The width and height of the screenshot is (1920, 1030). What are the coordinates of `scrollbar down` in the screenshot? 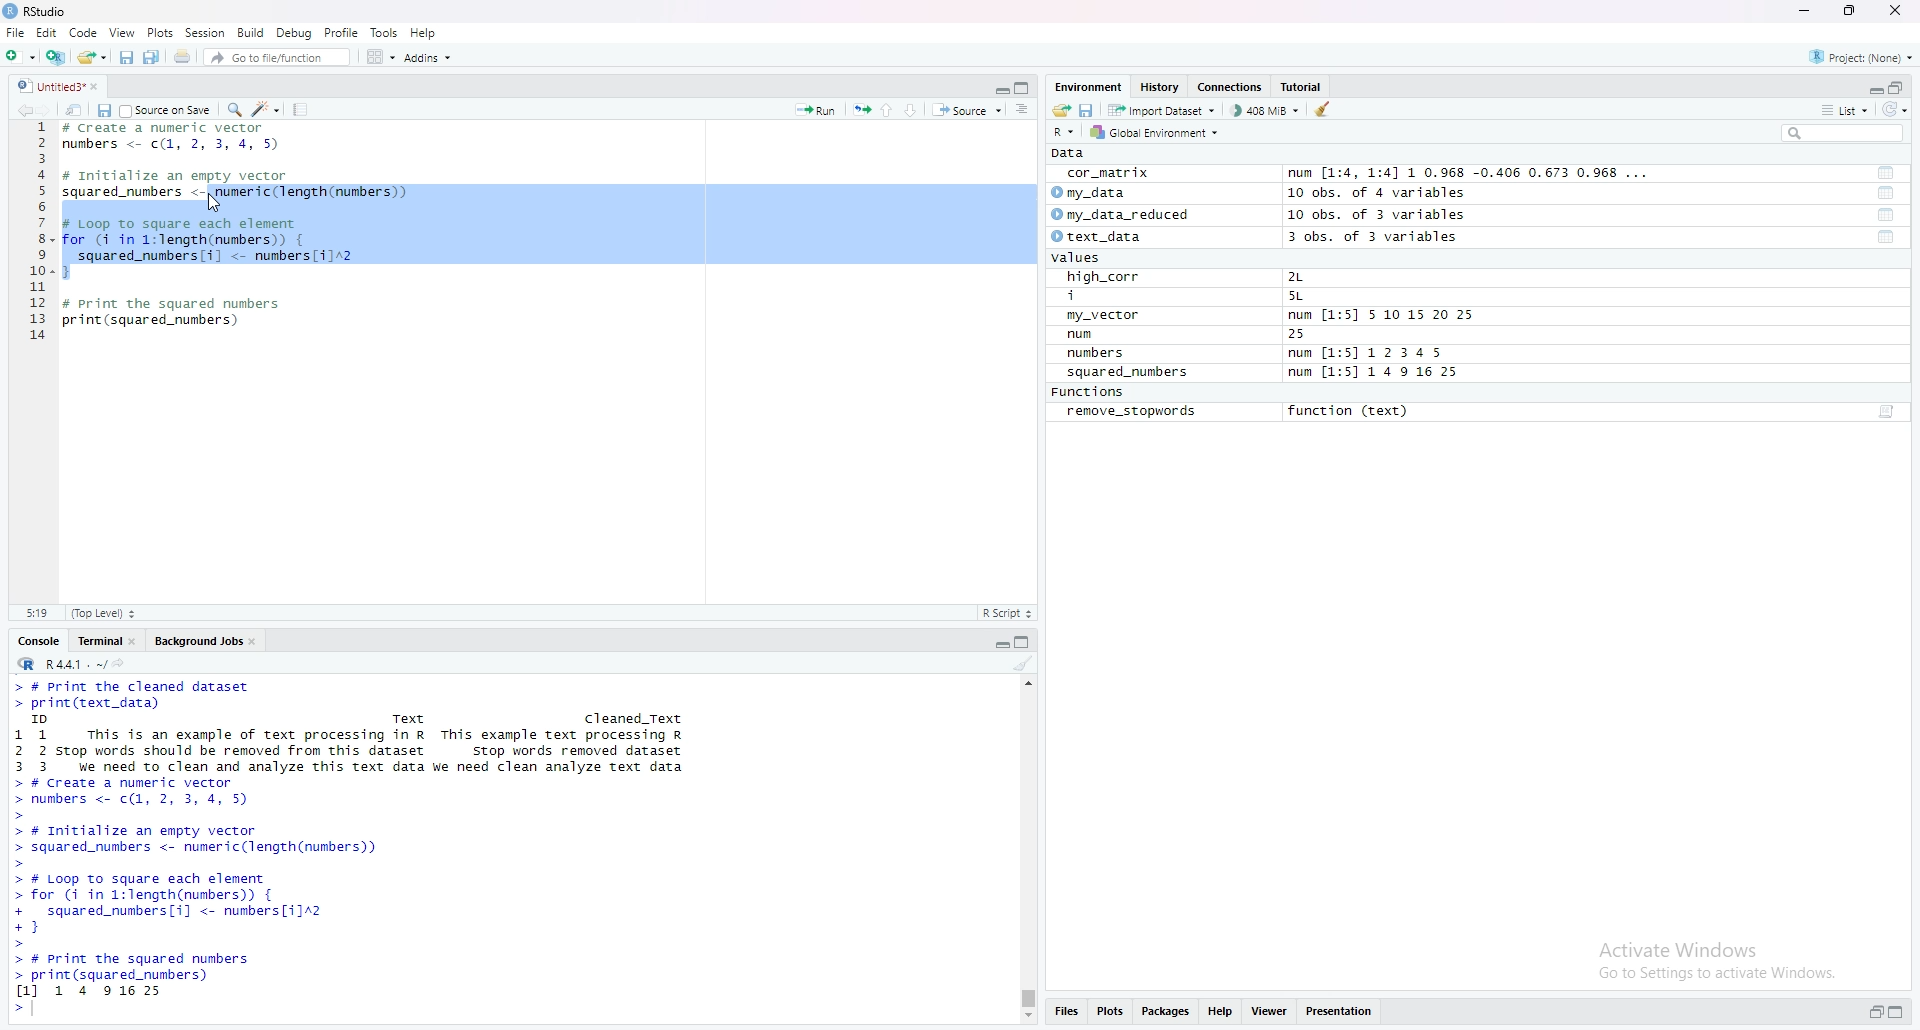 It's located at (1026, 1018).